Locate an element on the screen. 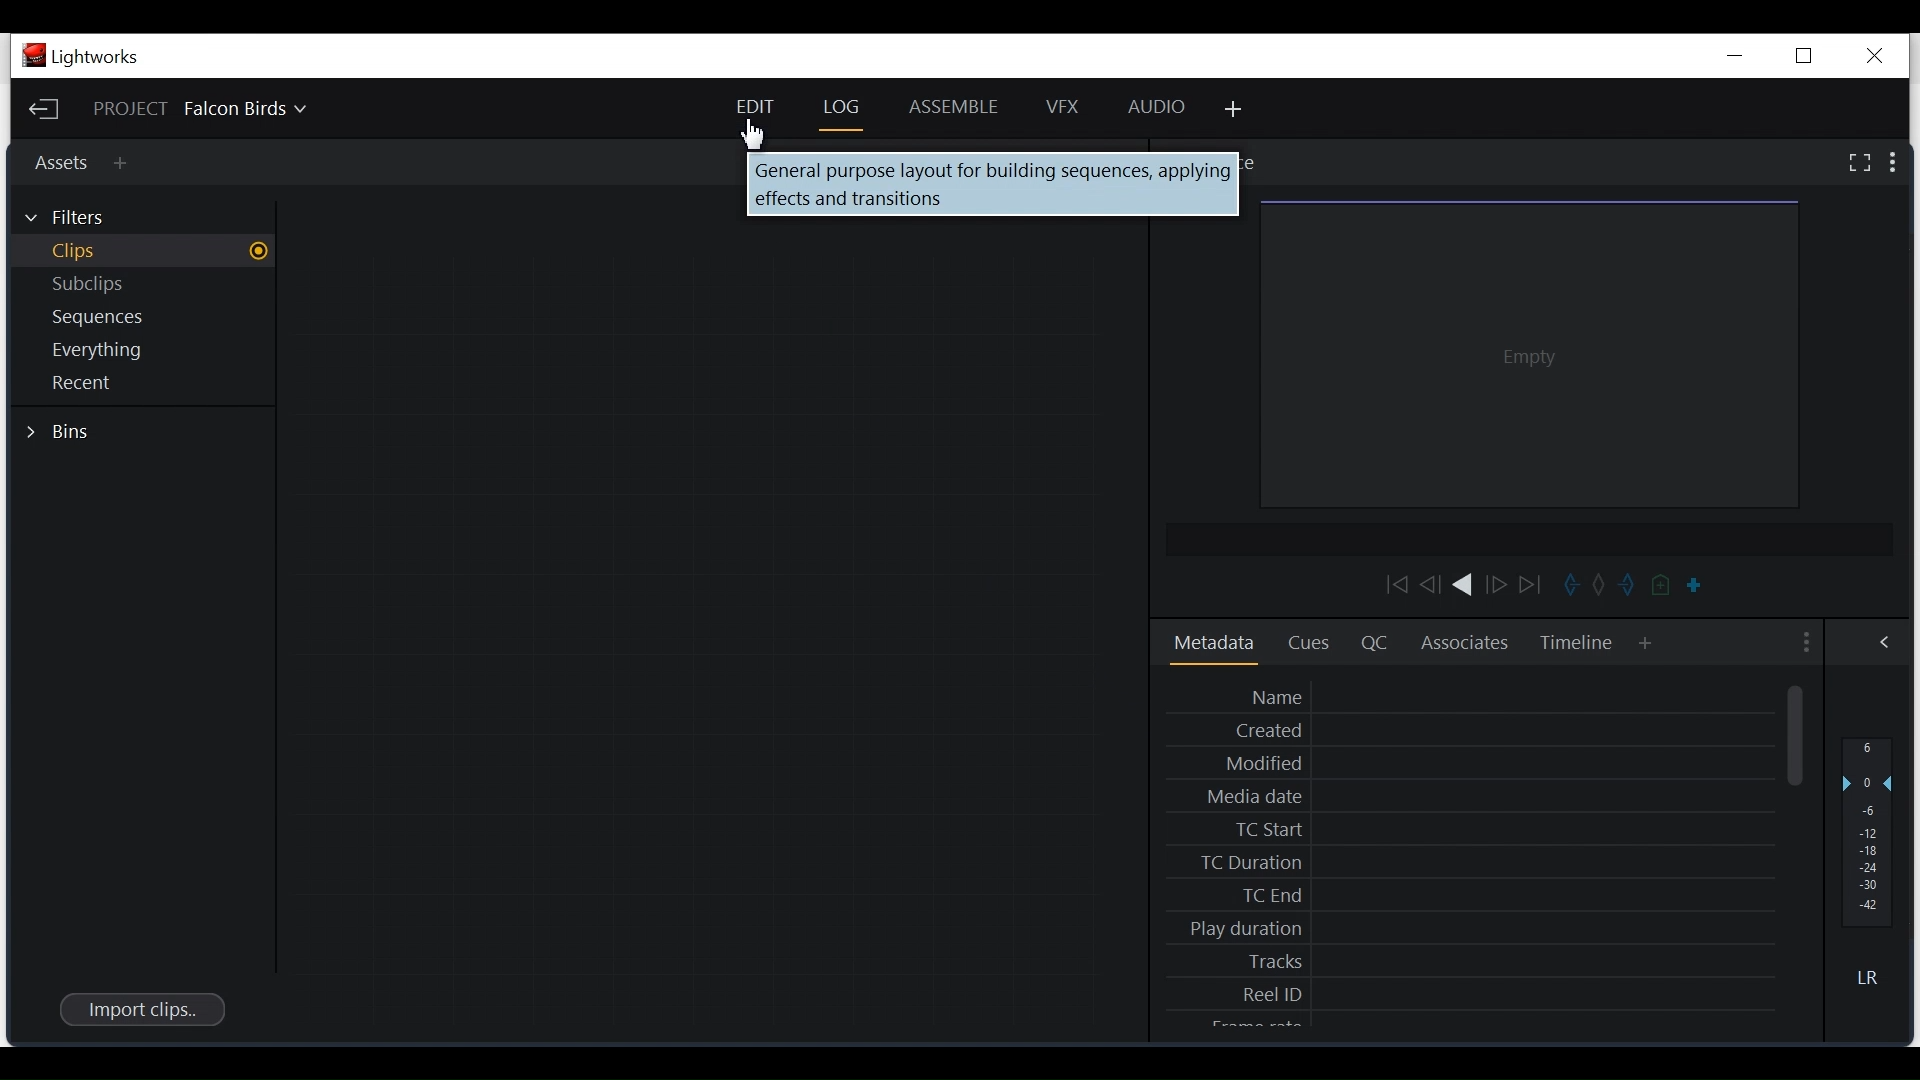 The image size is (1920, 1080). Associates is located at coordinates (1467, 645).